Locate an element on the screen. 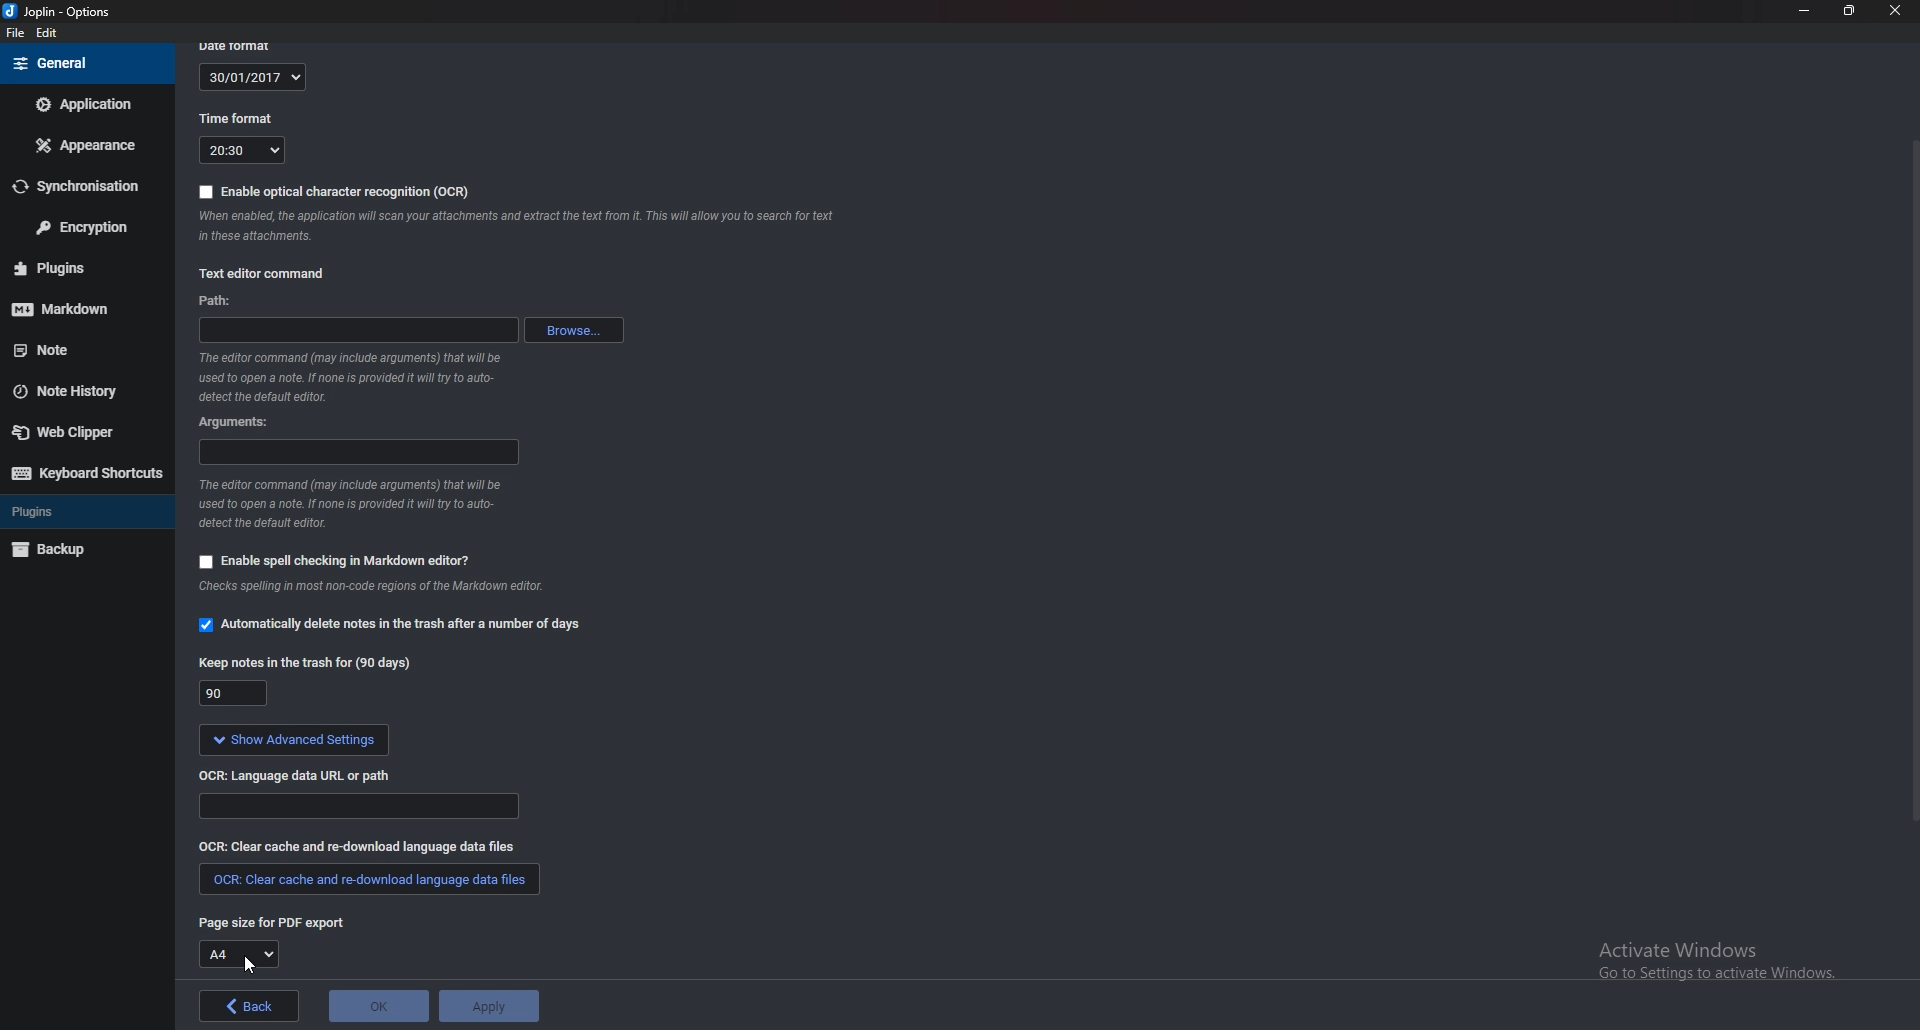 The image size is (1920, 1030). Info on editor command is located at coordinates (364, 501).